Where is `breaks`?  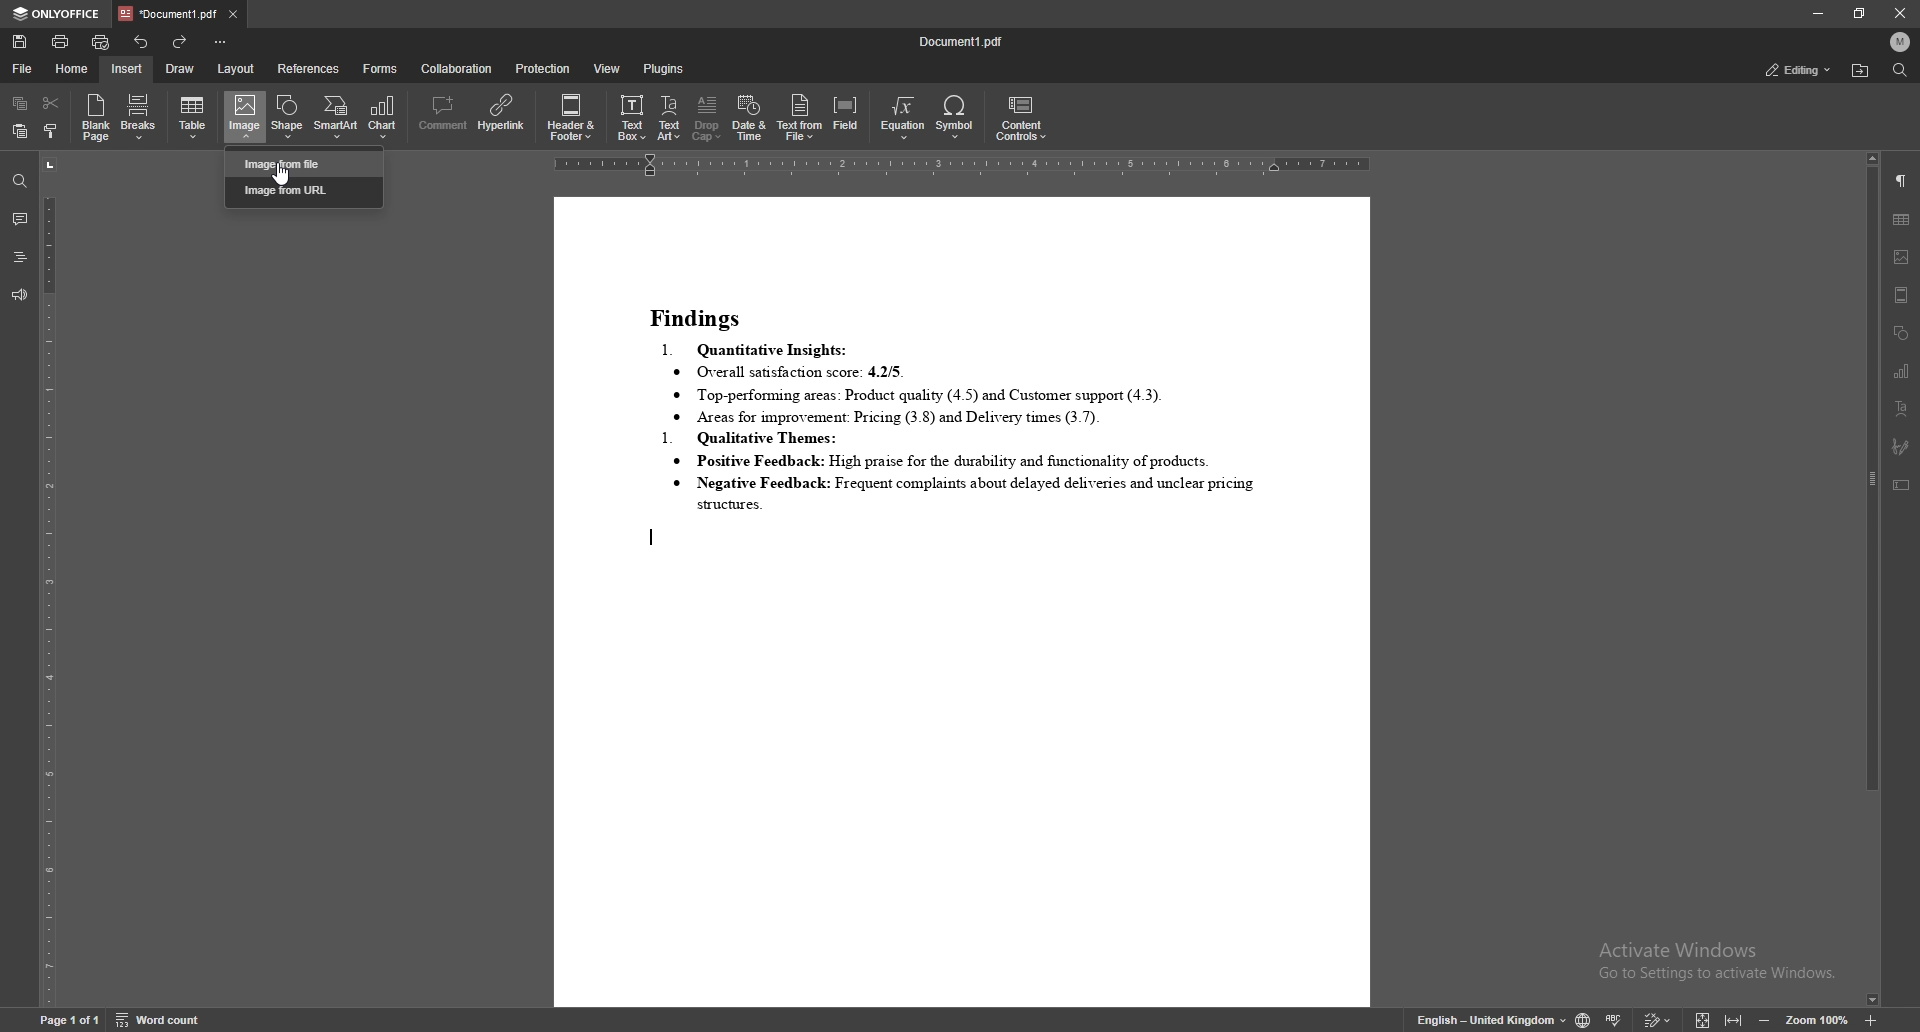
breaks is located at coordinates (140, 116).